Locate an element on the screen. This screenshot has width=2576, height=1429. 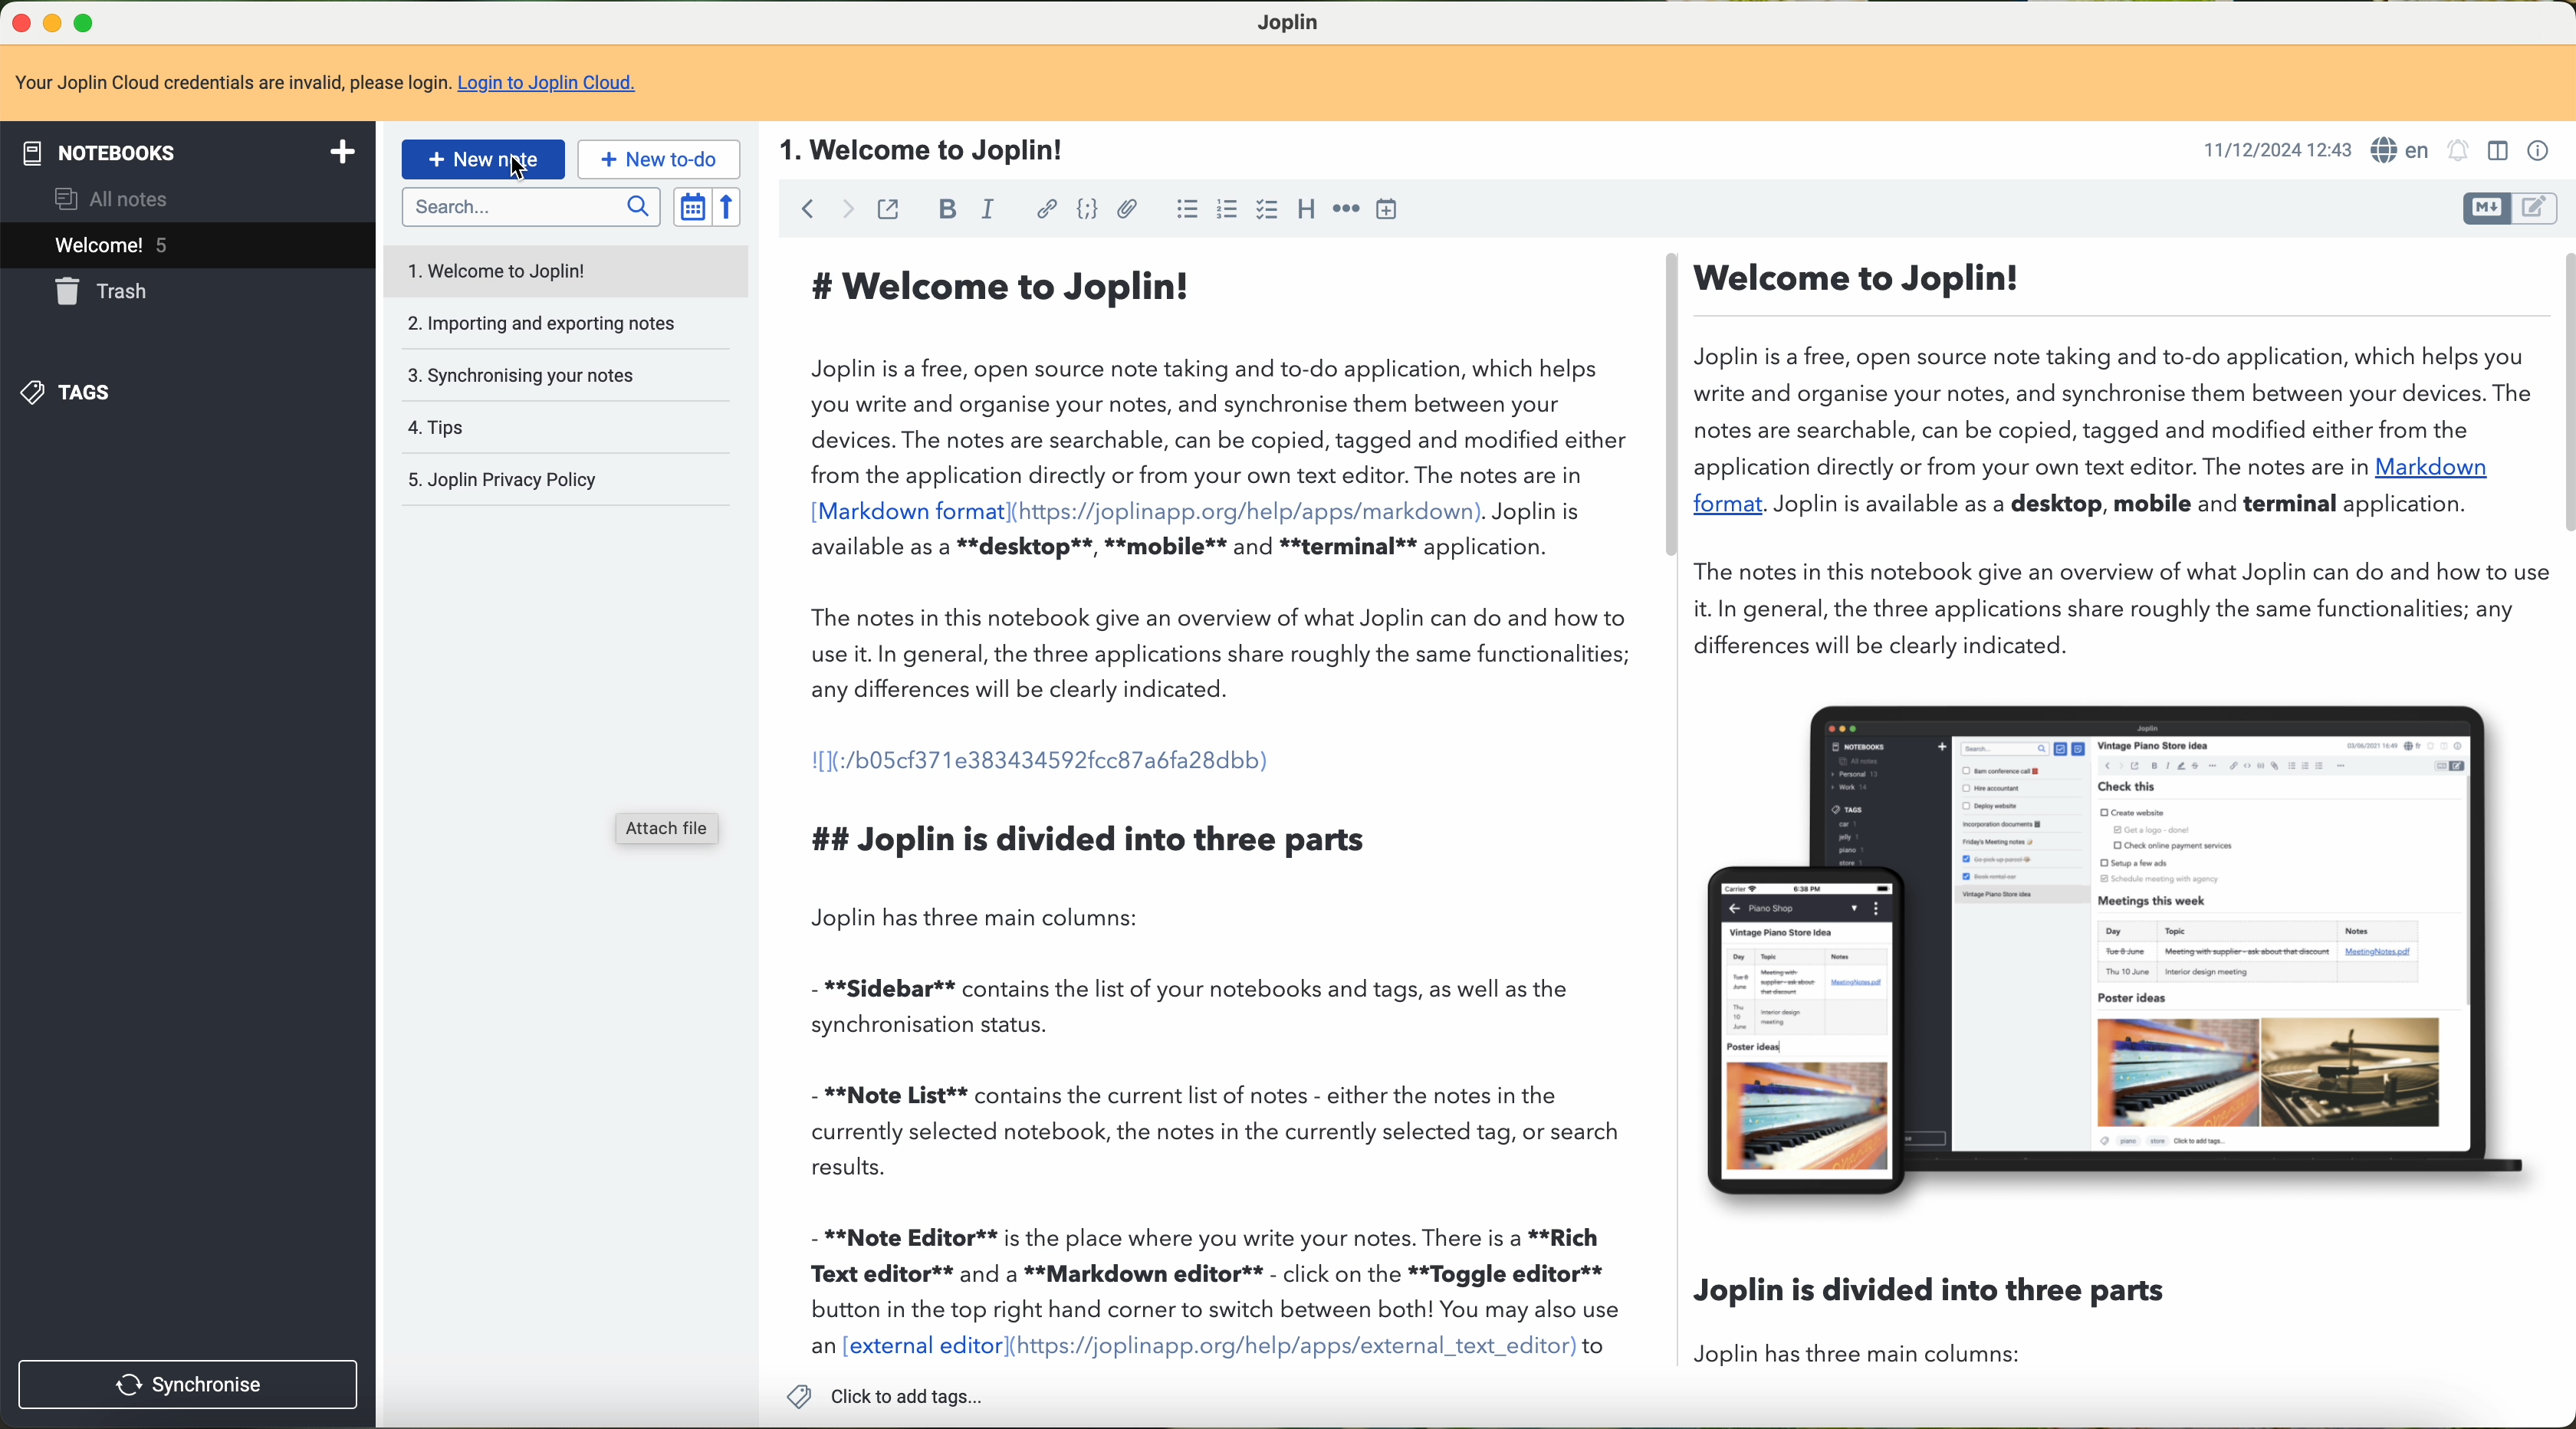
Joplin privacy policy is located at coordinates (499, 483).